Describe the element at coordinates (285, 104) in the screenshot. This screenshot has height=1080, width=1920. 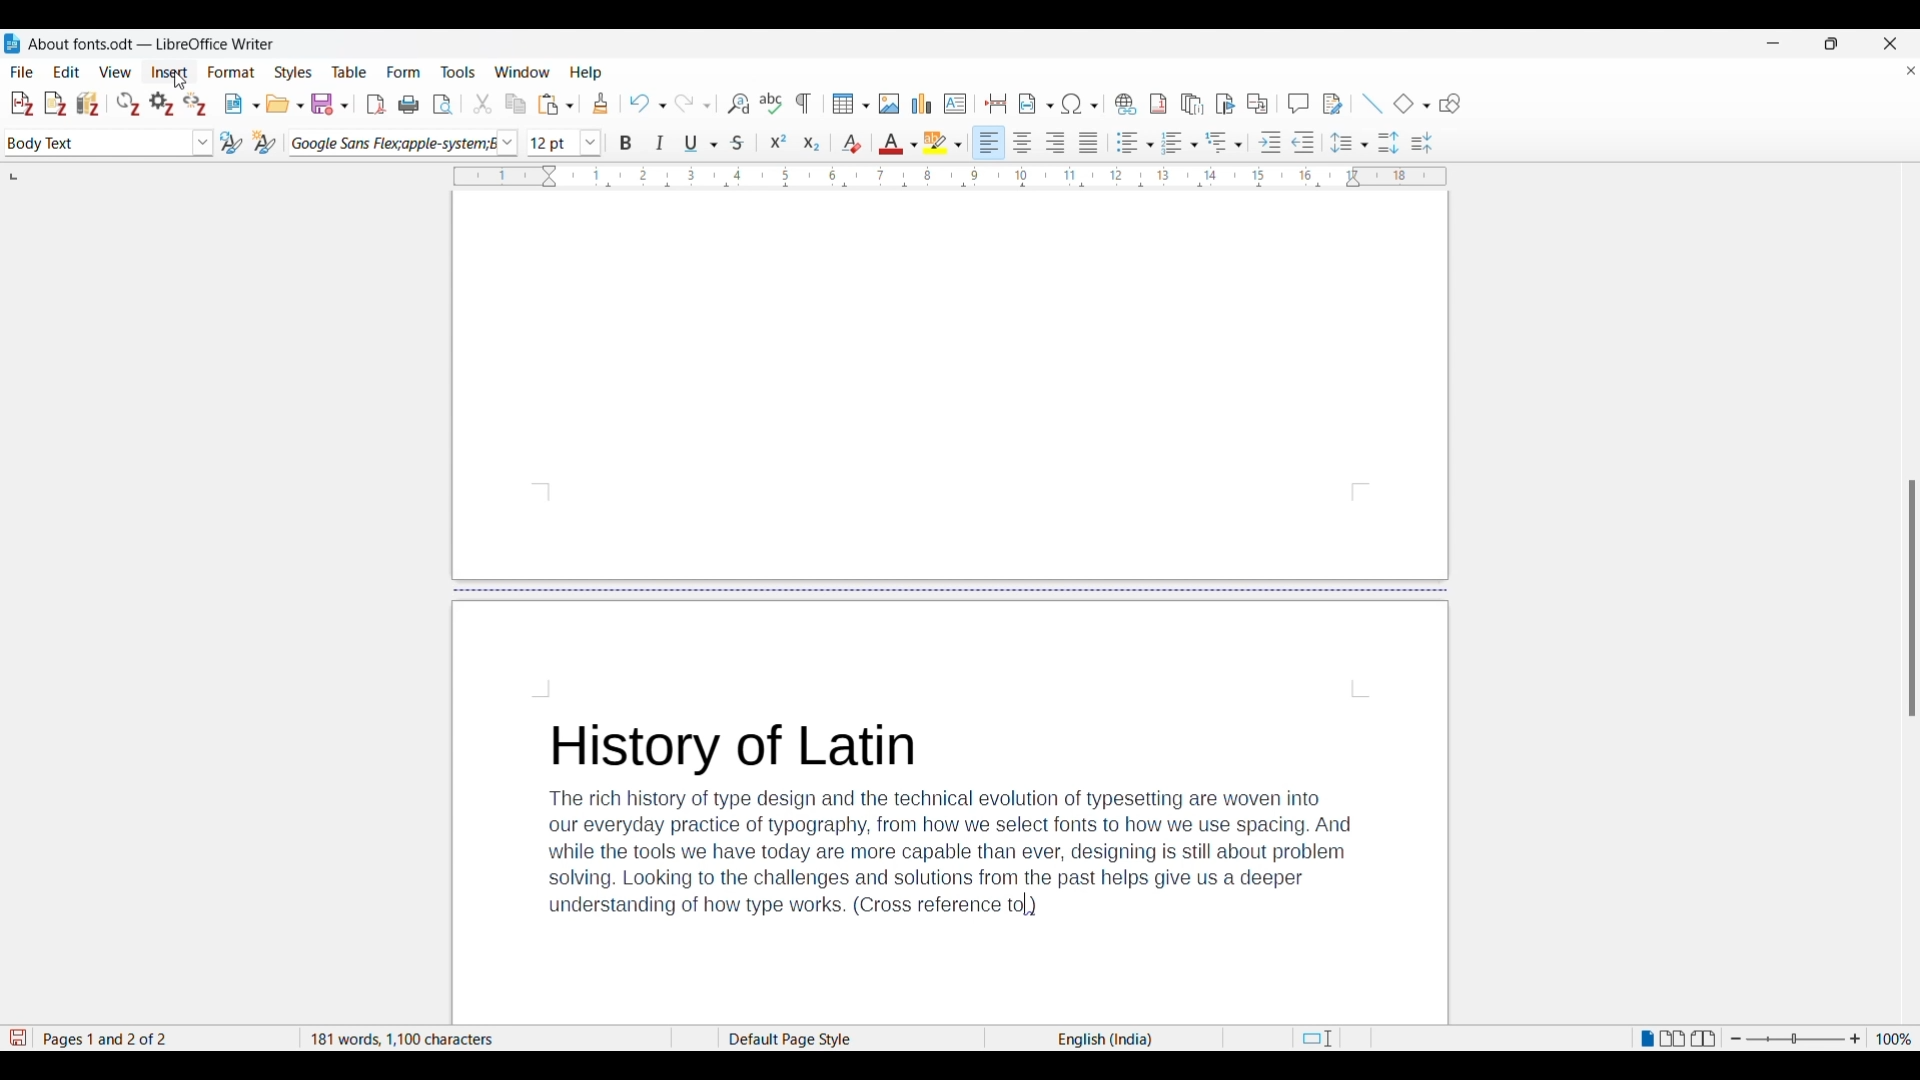
I see `Open options` at that location.